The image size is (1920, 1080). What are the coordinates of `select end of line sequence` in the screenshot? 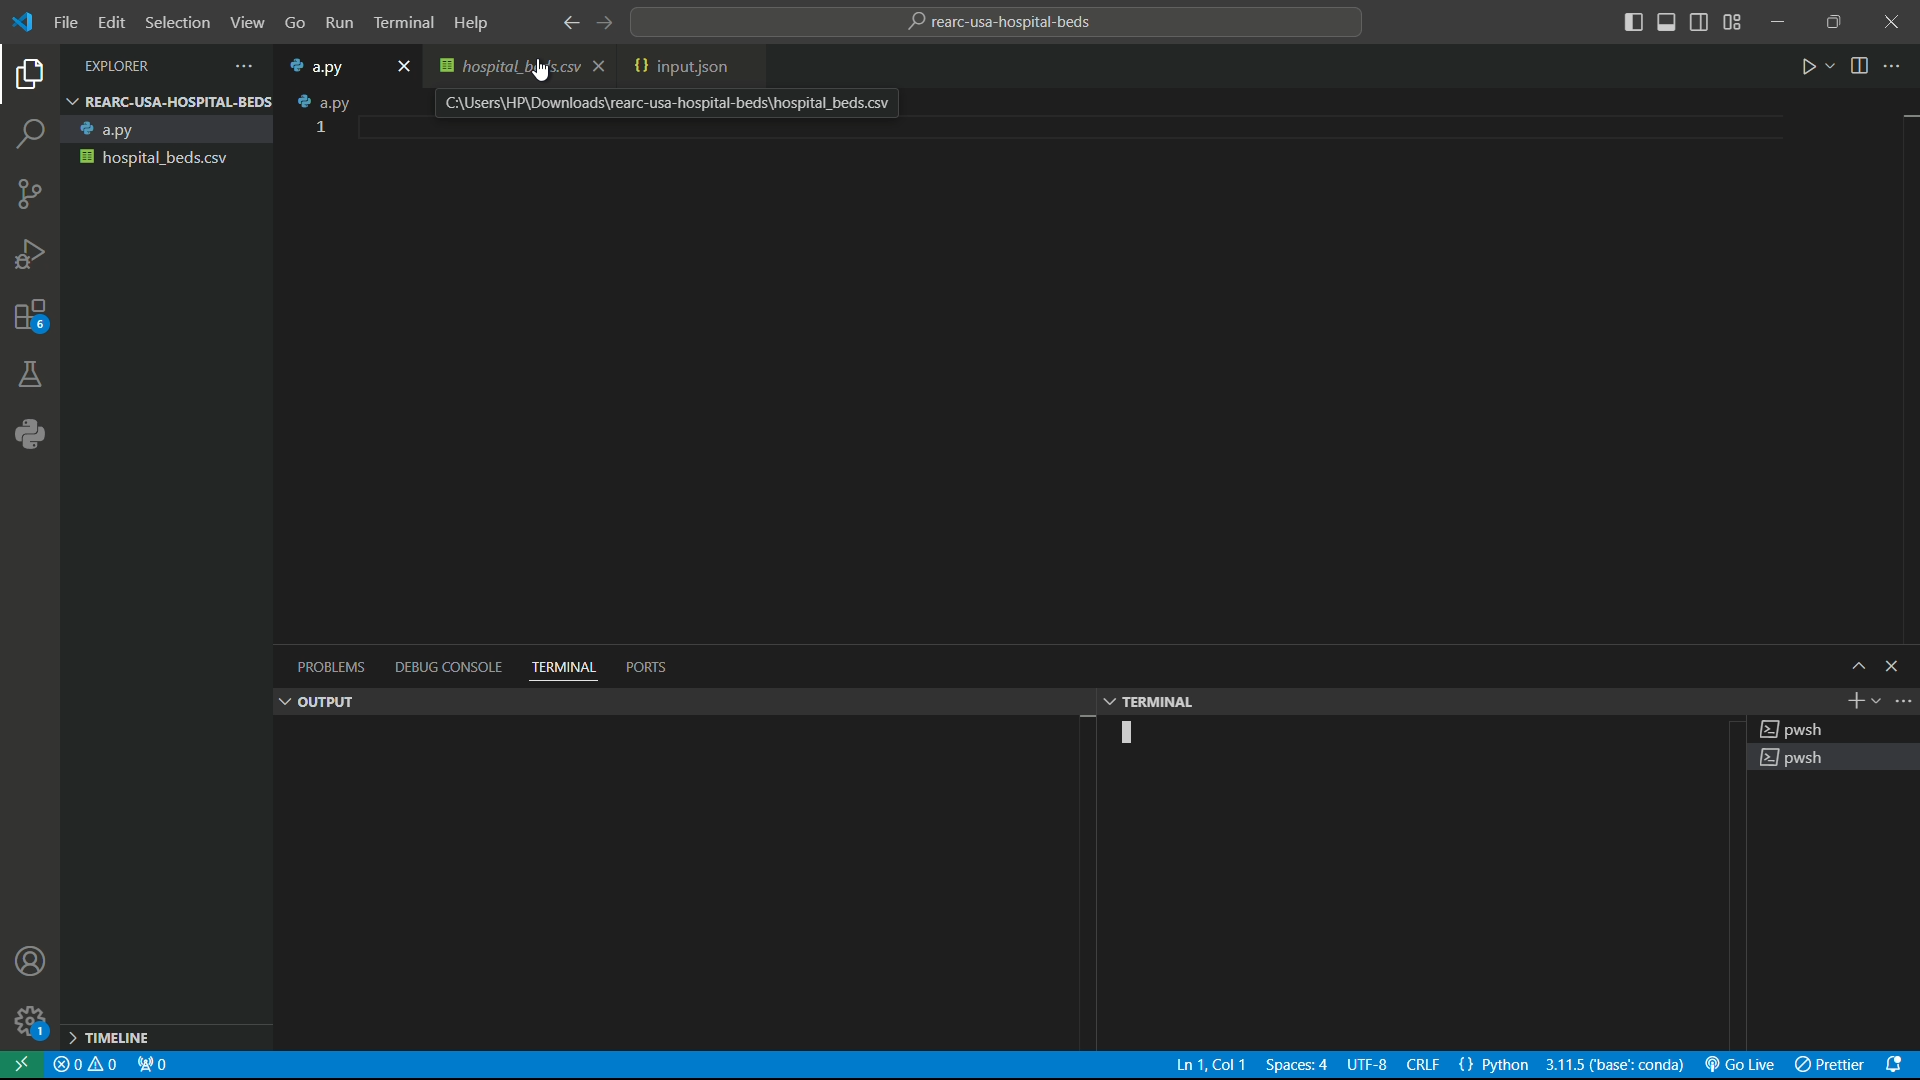 It's located at (1423, 1067).